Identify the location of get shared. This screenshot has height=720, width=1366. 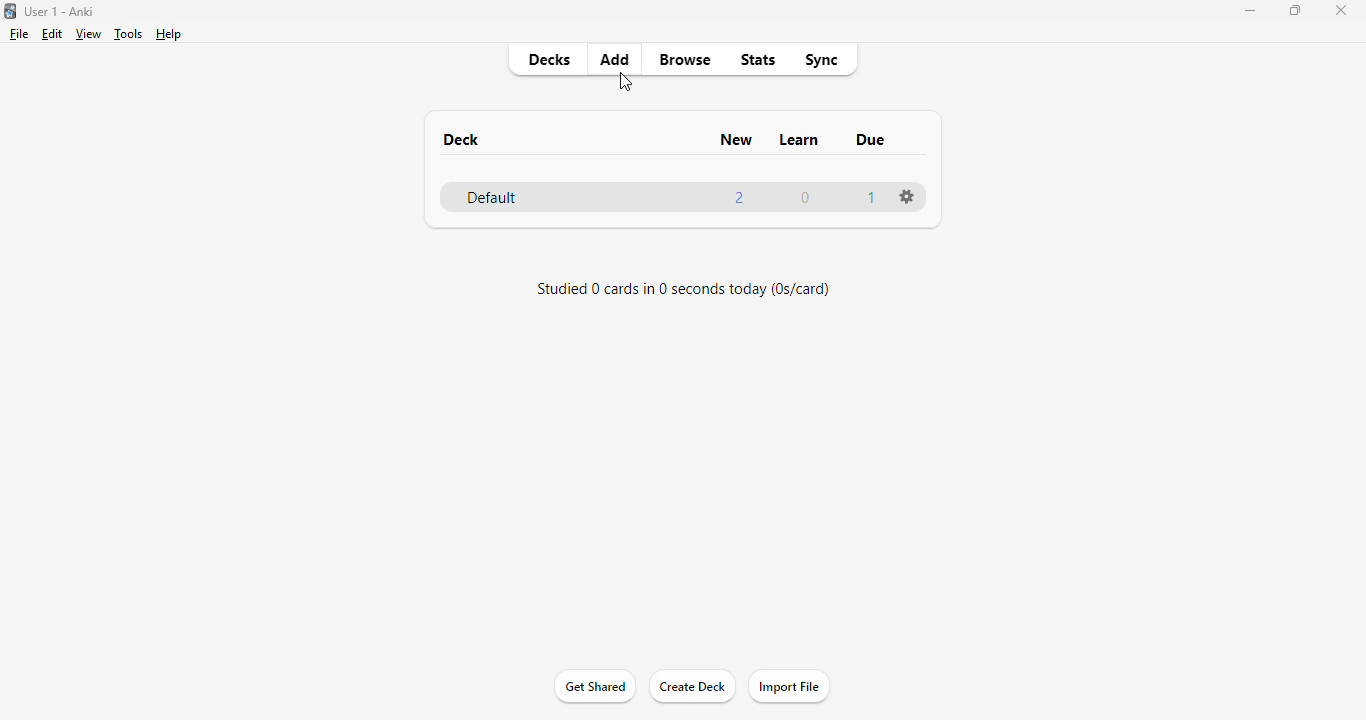
(593, 687).